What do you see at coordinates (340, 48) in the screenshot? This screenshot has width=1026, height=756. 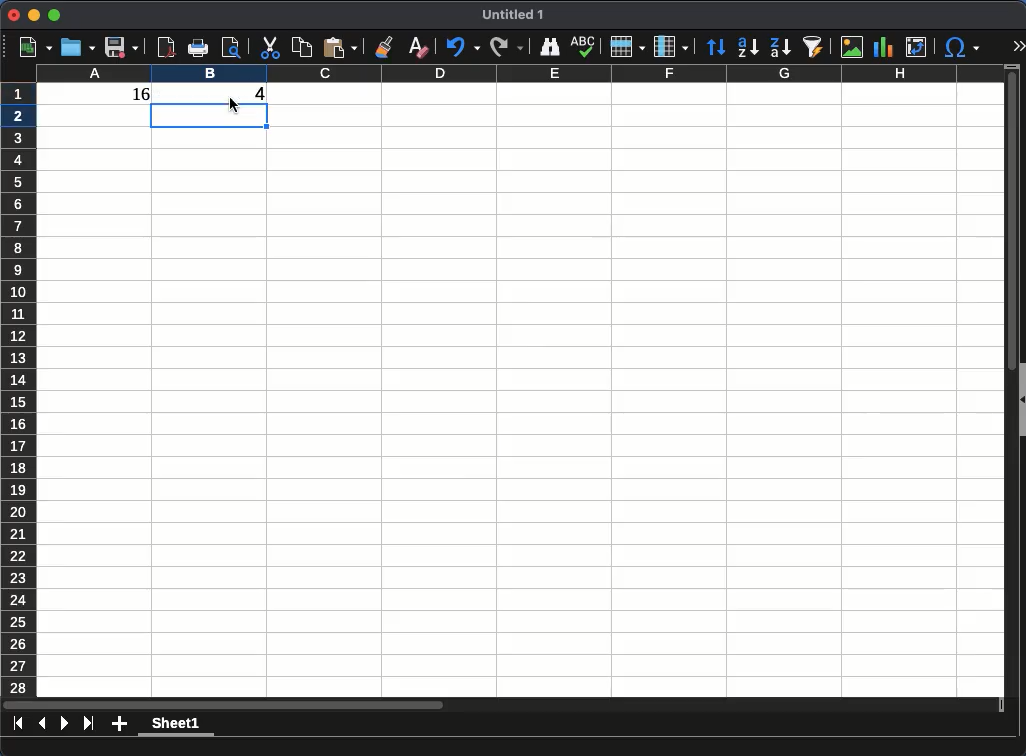 I see `paste` at bounding box center [340, 48].